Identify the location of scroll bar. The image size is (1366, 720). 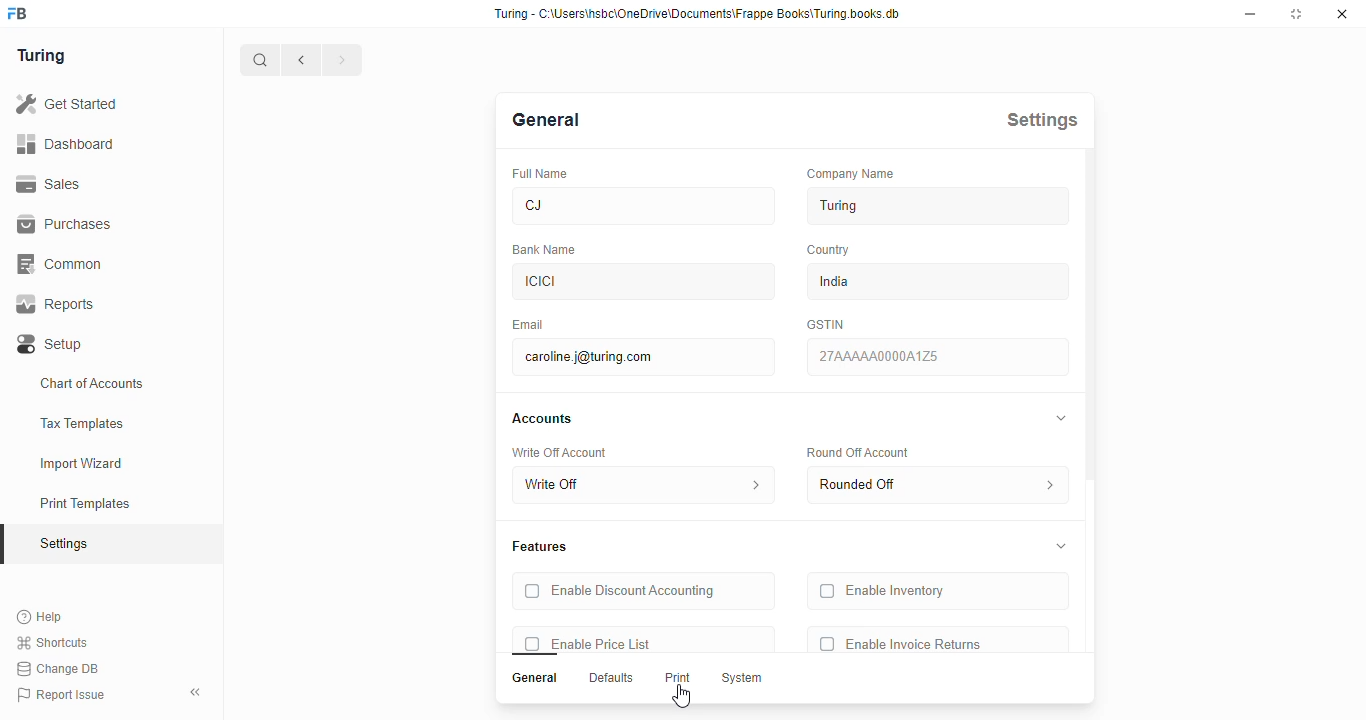
(1091, 426).